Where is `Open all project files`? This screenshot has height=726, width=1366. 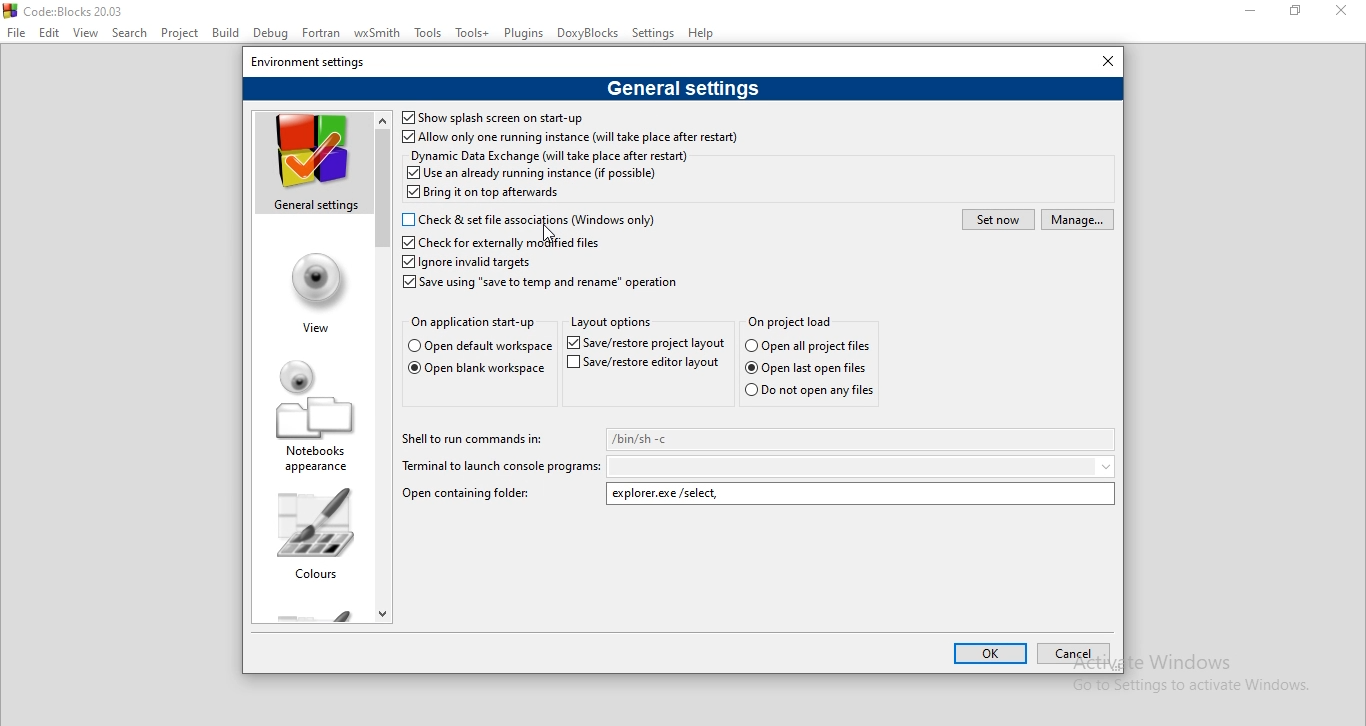 Open all project files is located at coordinates (809, 346).